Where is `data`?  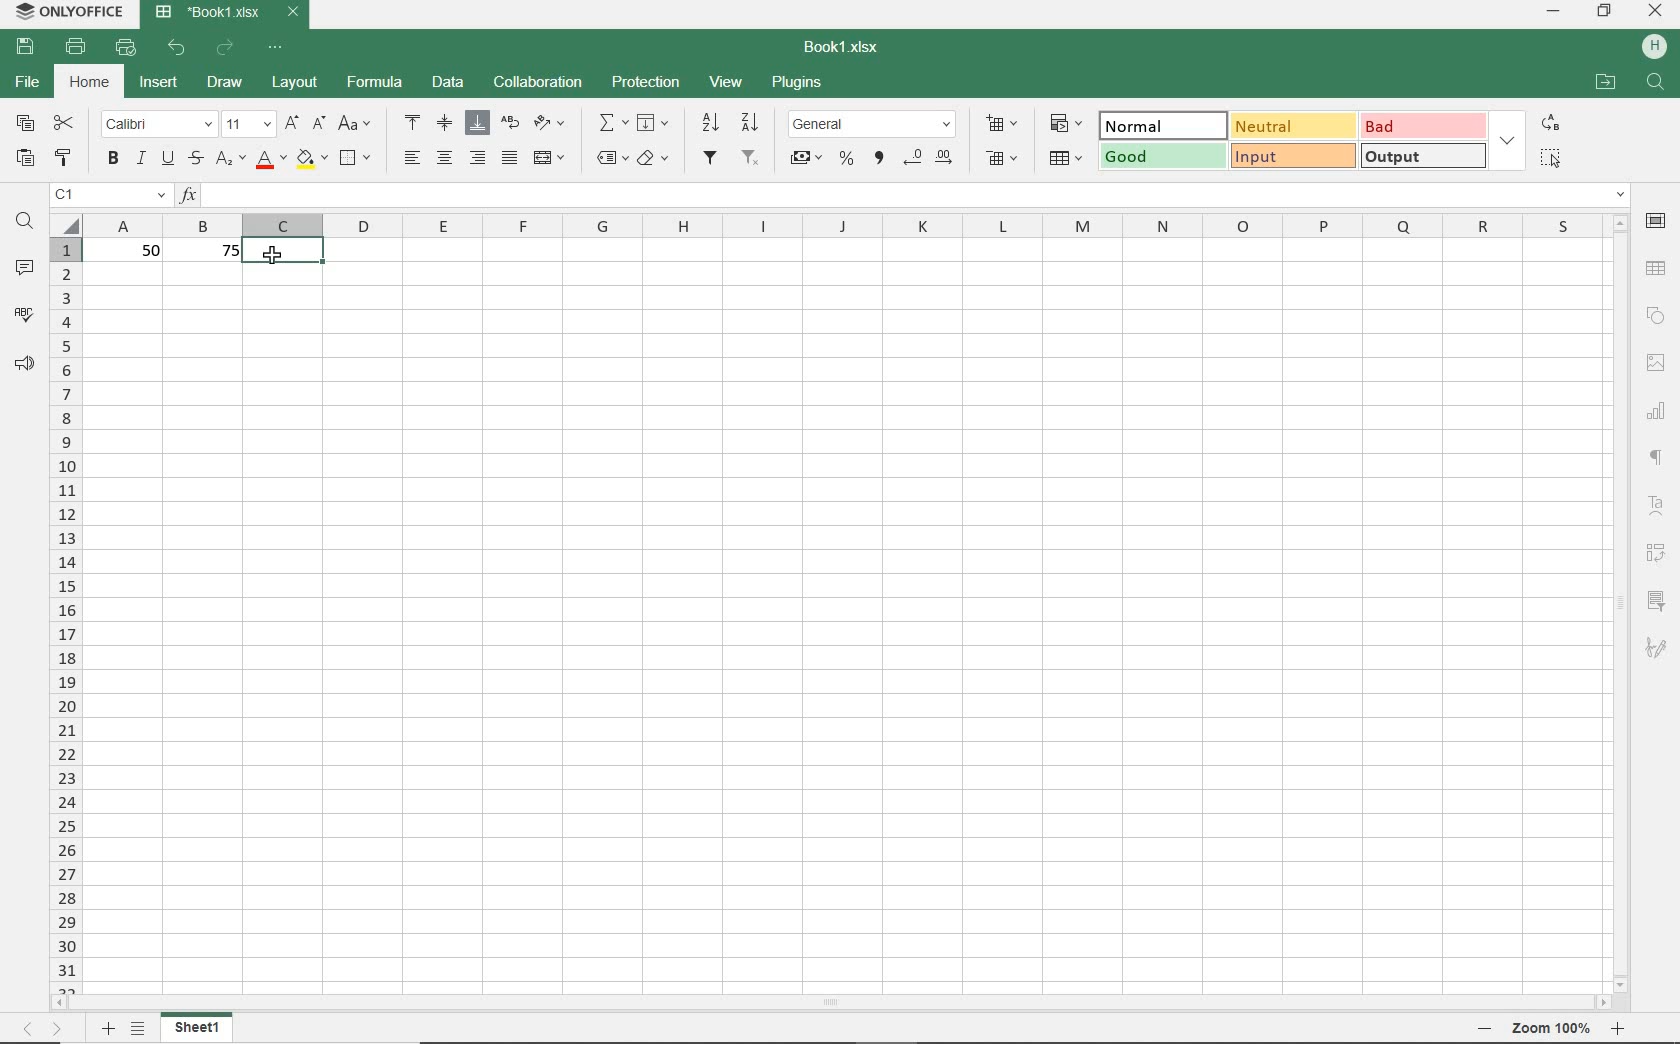
data is located at coordinates (448, 82).